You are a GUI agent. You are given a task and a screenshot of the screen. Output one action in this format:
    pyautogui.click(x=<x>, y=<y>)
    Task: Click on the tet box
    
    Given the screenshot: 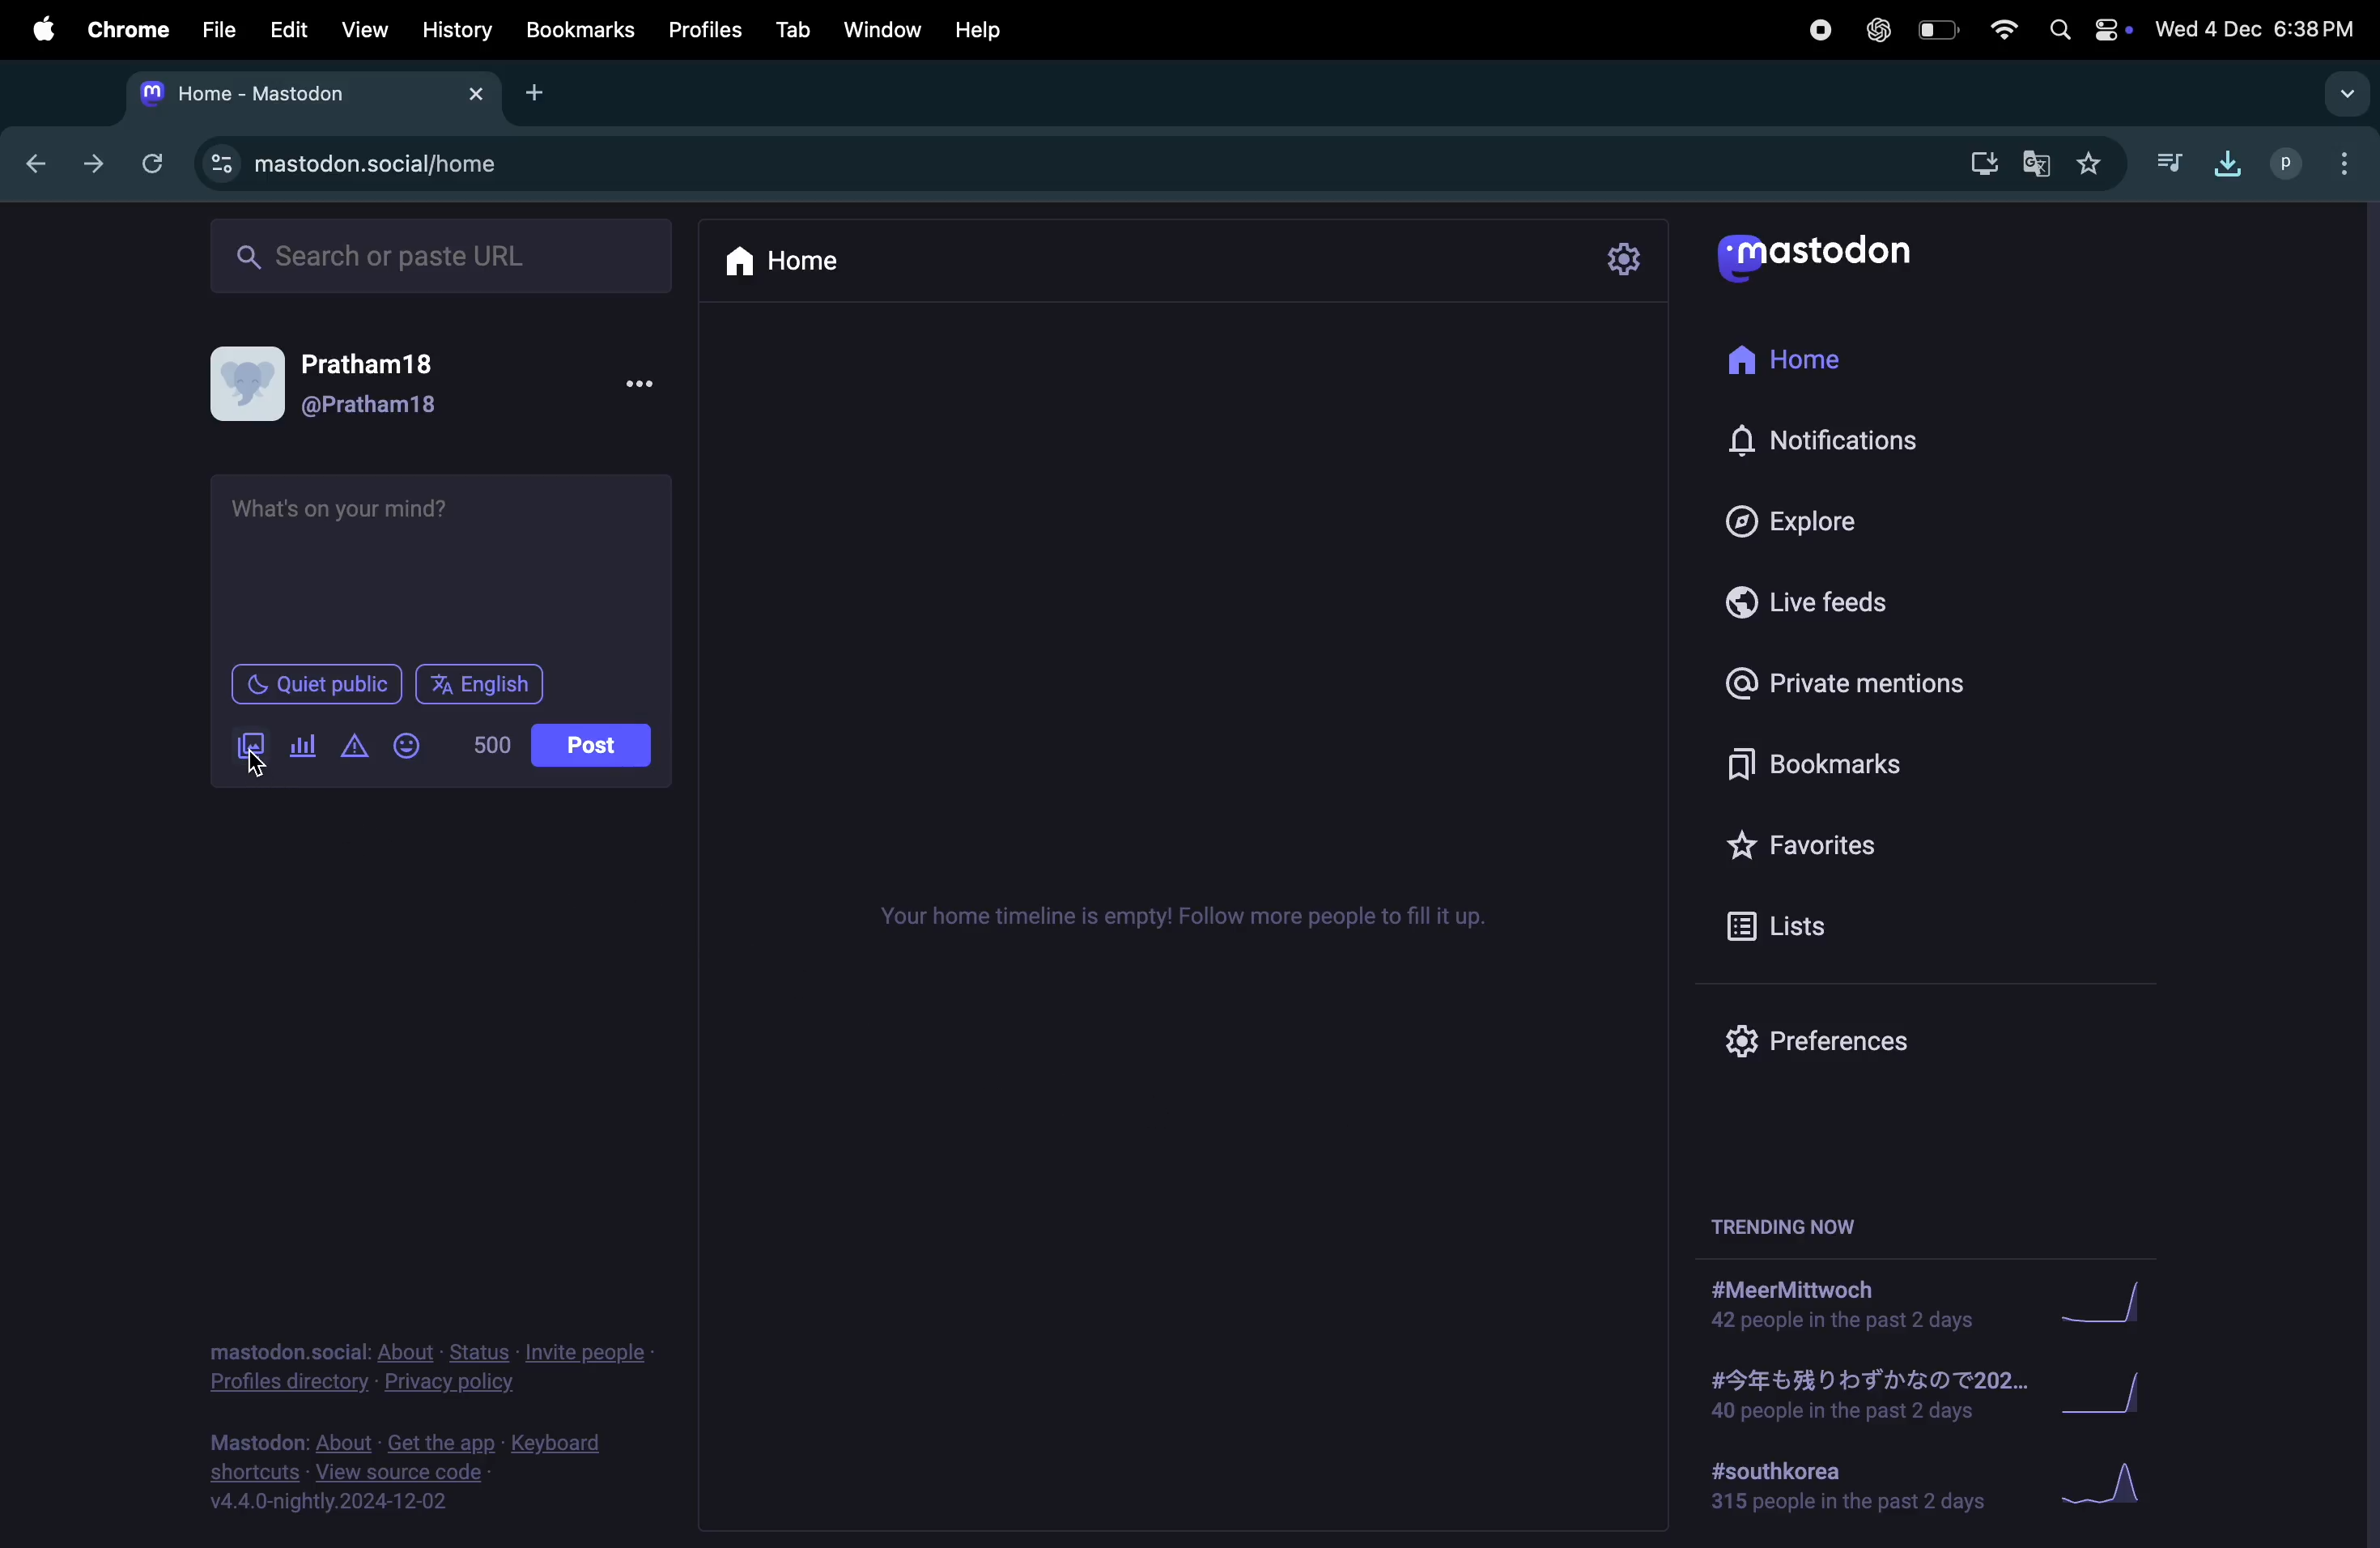 What is the action you would take?
    pyautogui.click(x=441, y=568)
    